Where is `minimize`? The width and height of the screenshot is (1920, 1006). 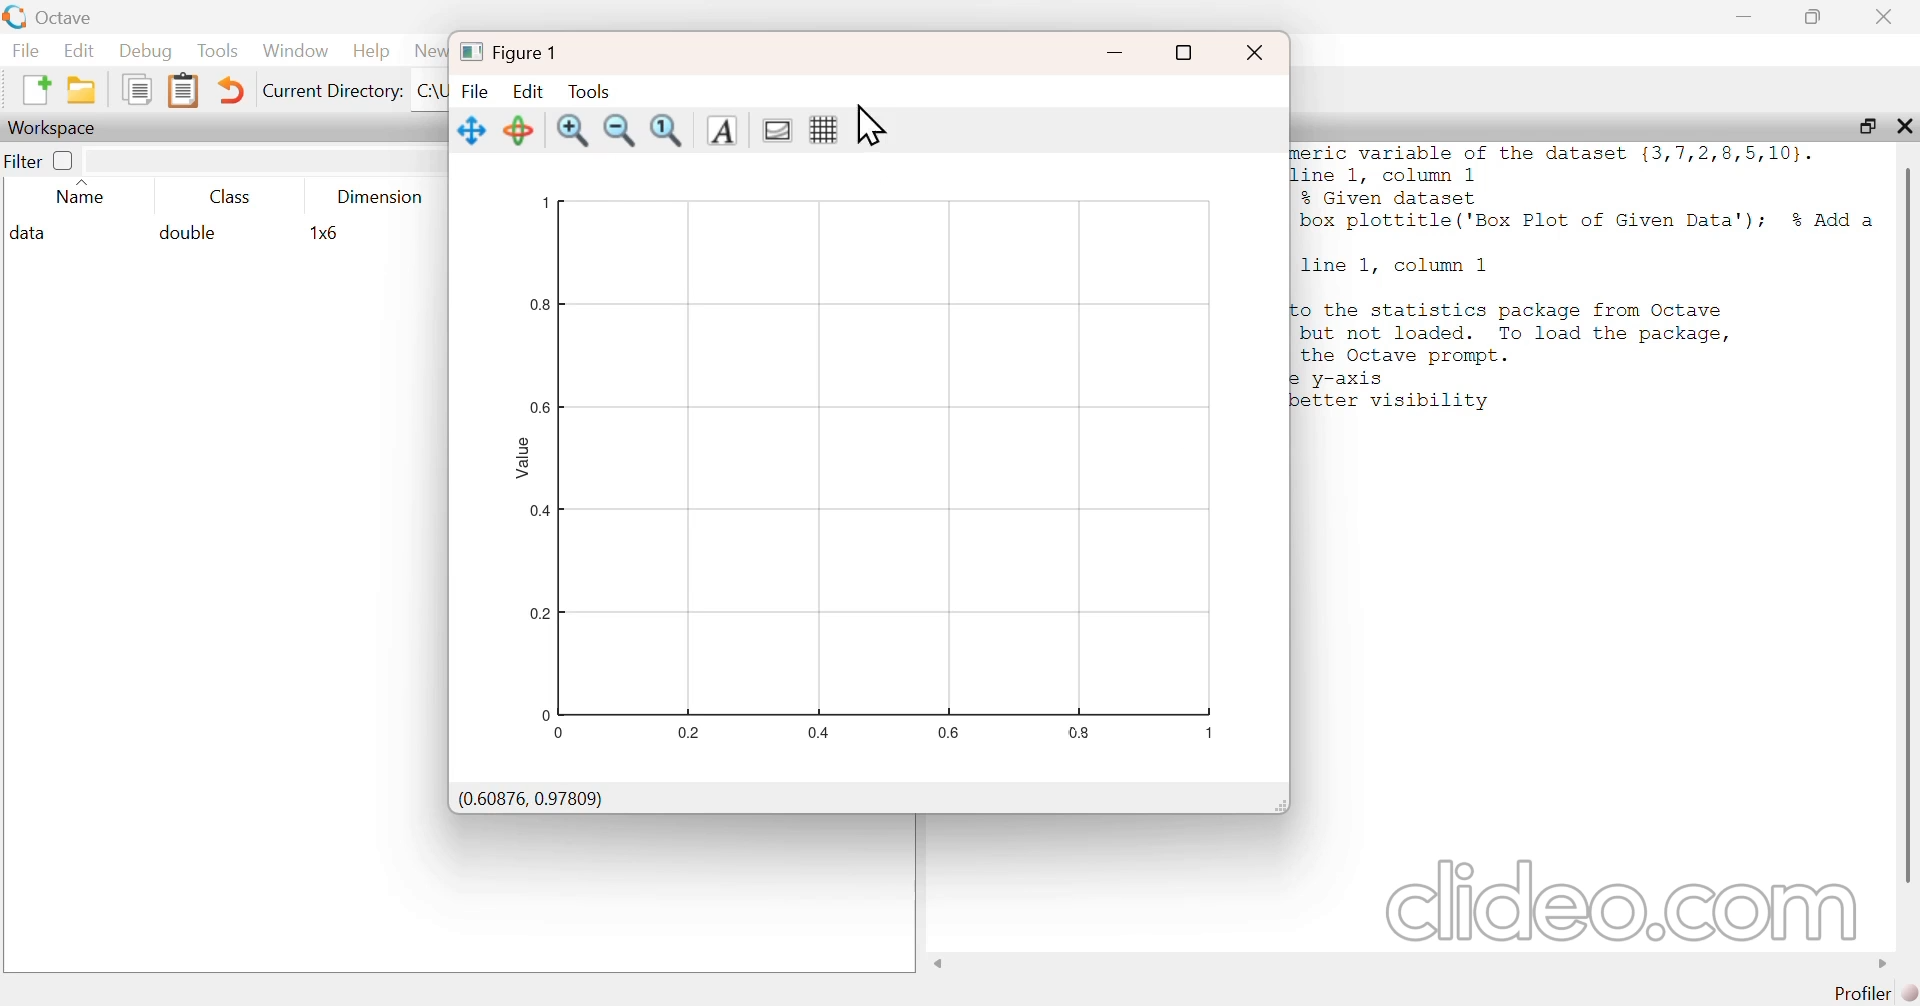
minimize is located at coordinates (1743, 17).